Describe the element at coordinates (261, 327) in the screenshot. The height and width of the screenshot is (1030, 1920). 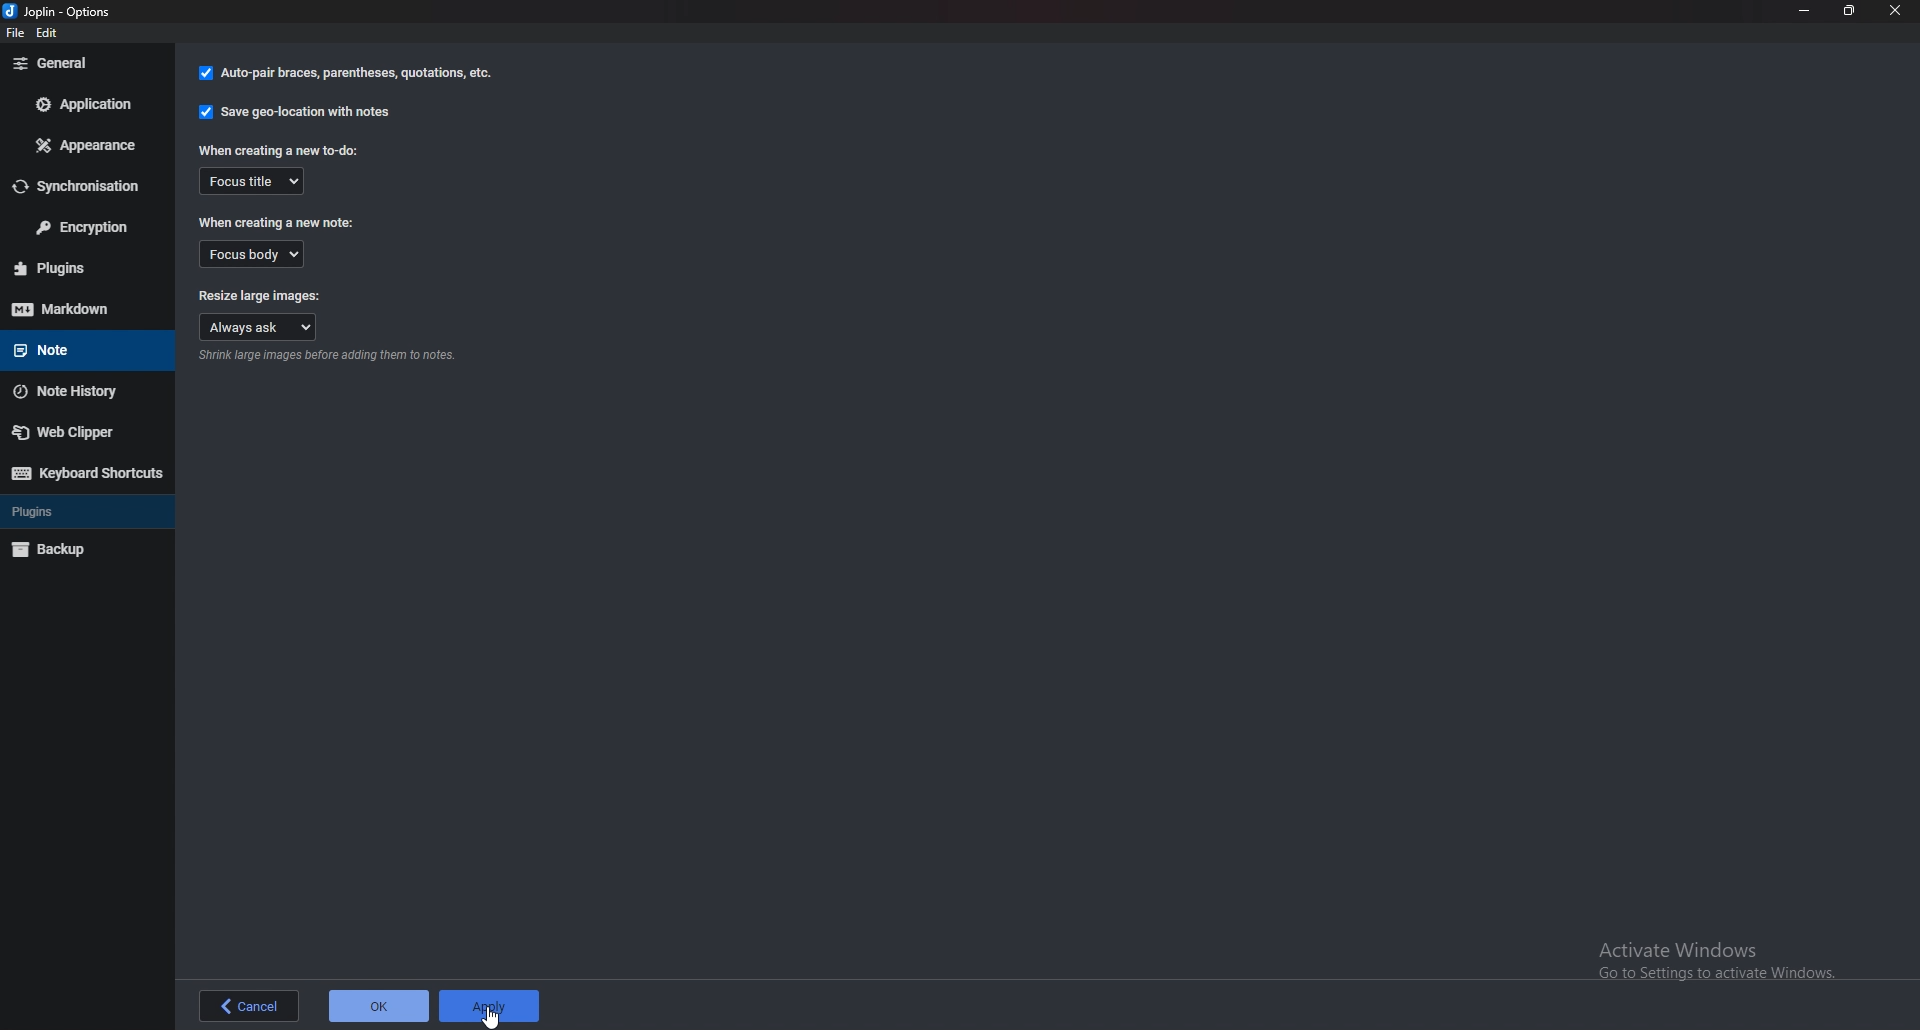
I see `Always ask` at that location.